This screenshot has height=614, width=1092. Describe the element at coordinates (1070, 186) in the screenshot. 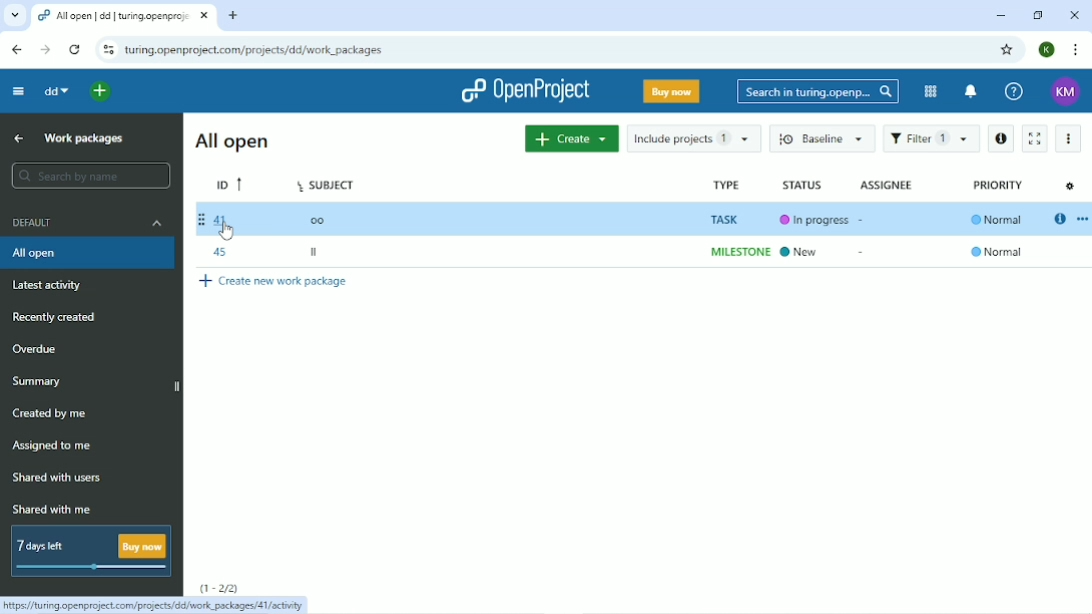

I see `Configure view` at that location.